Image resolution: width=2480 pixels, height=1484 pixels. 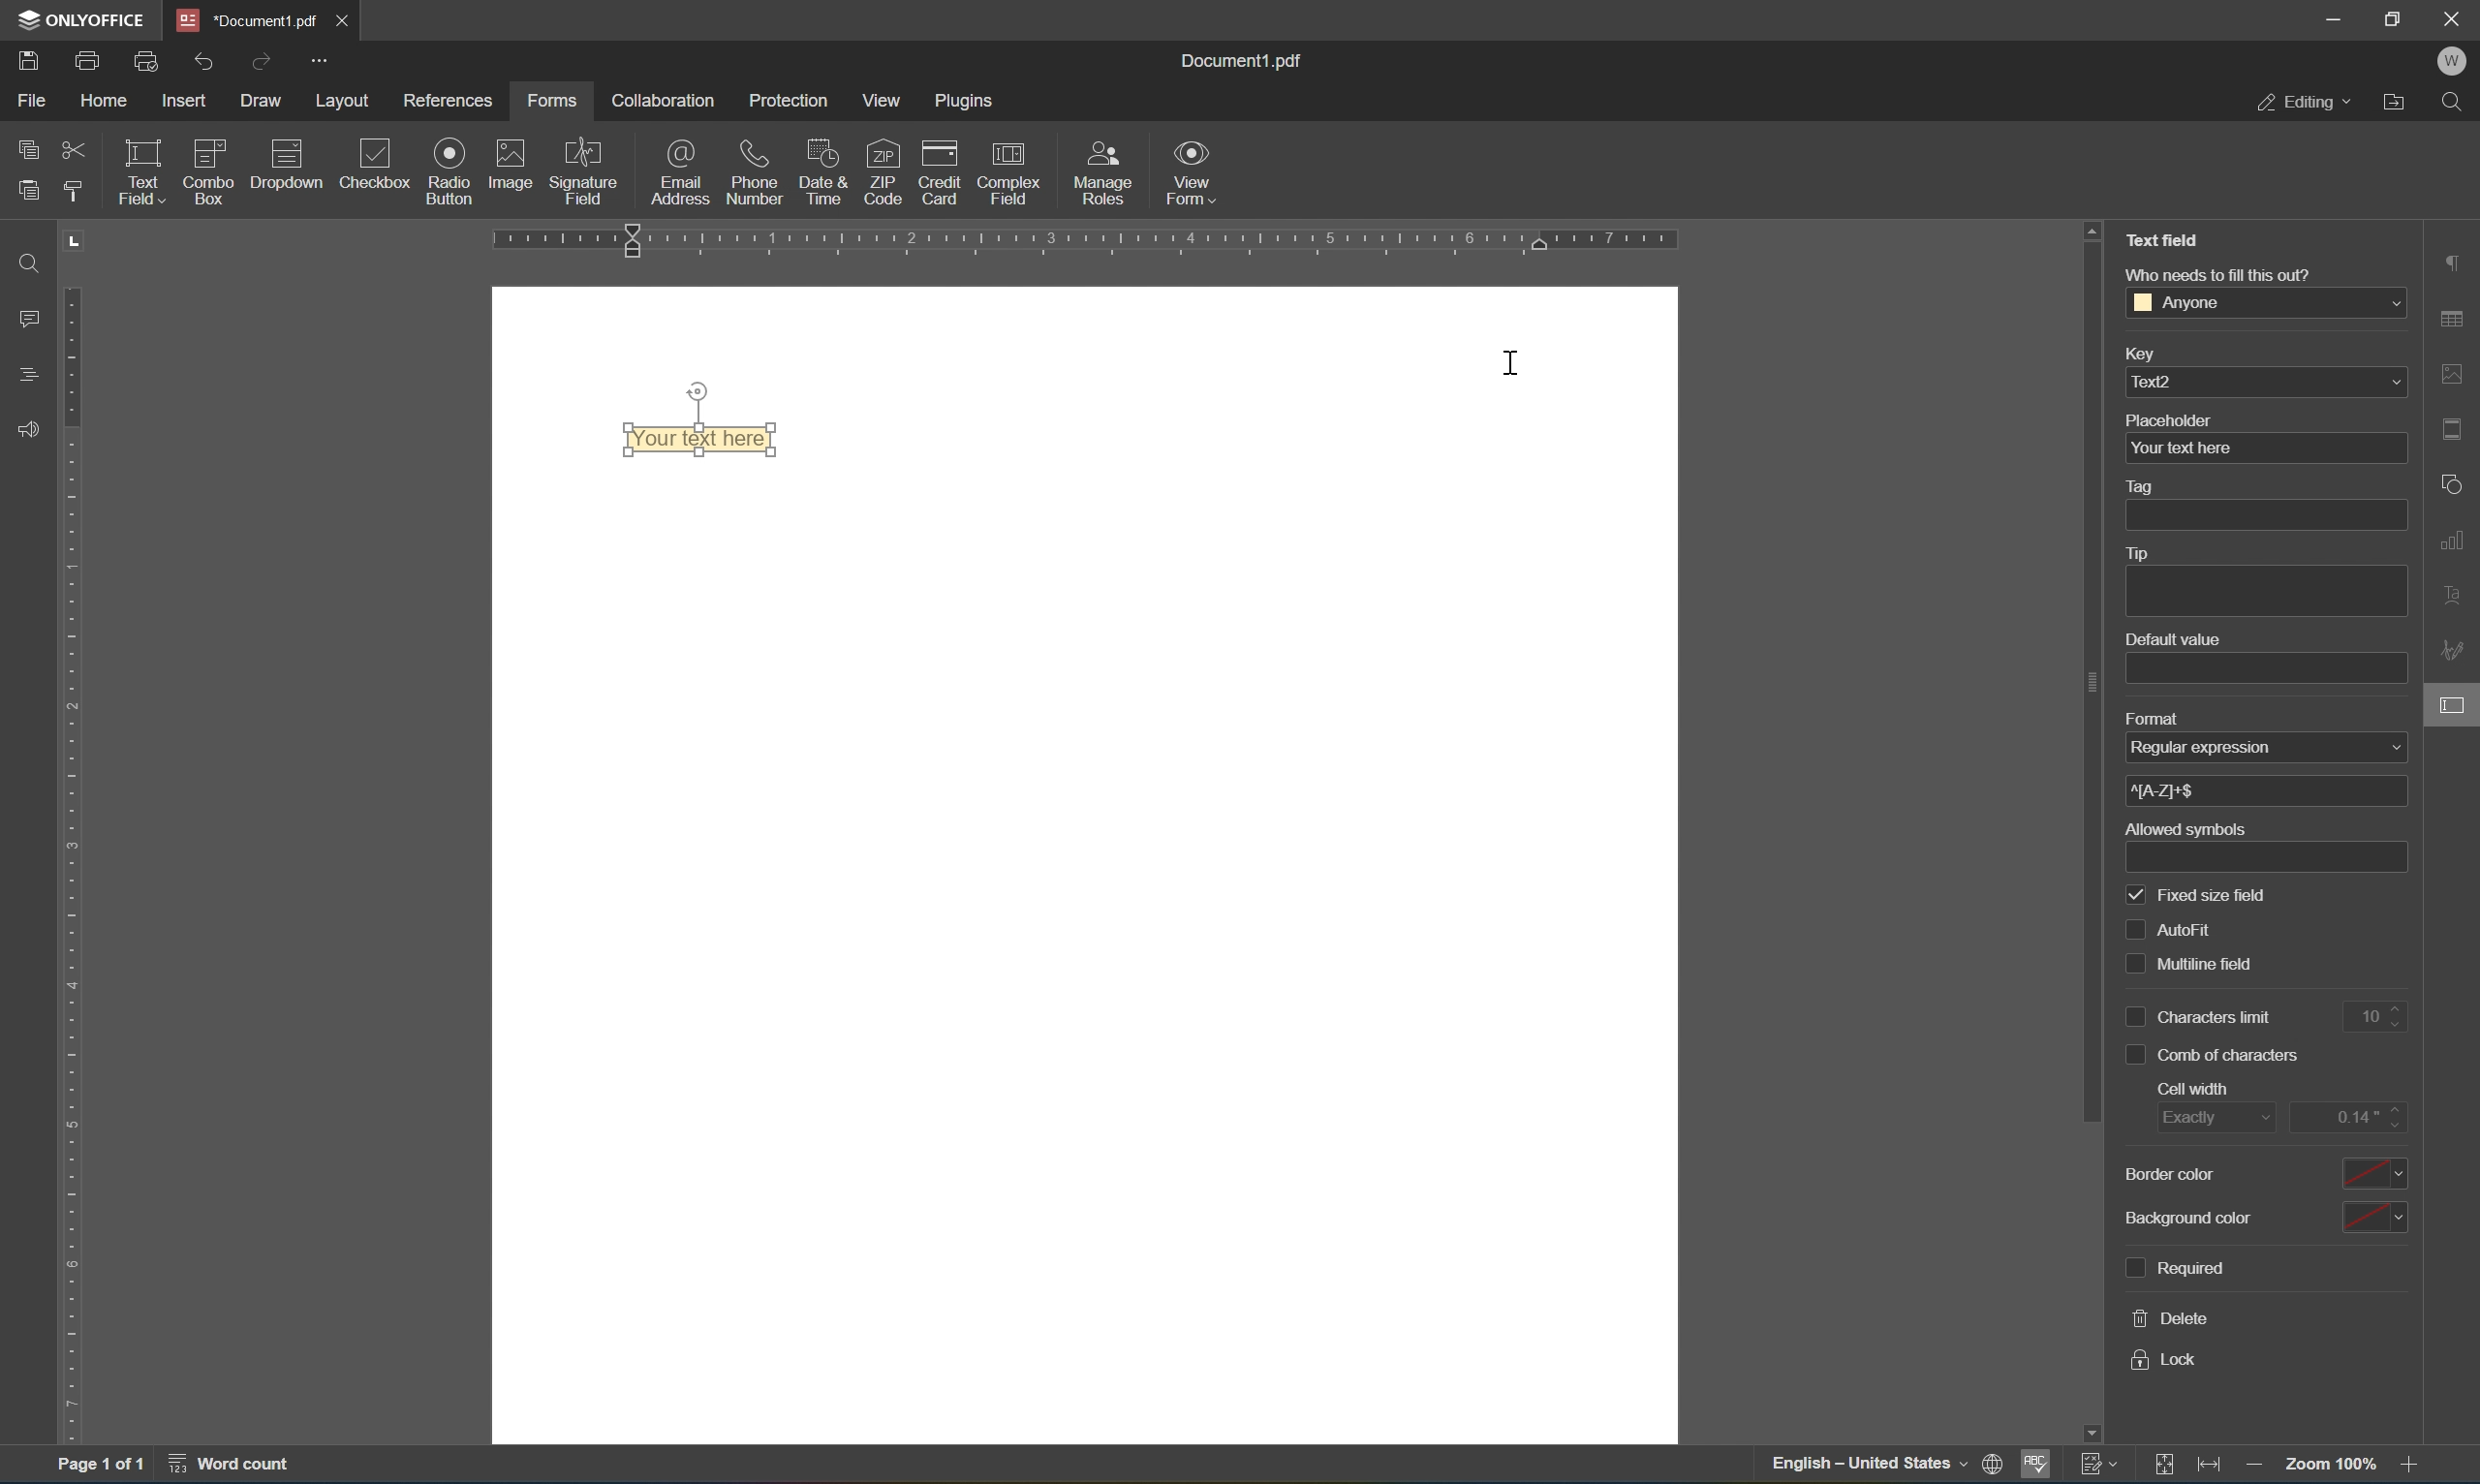 I want to click on collaboration, so click(x=667, y=102).